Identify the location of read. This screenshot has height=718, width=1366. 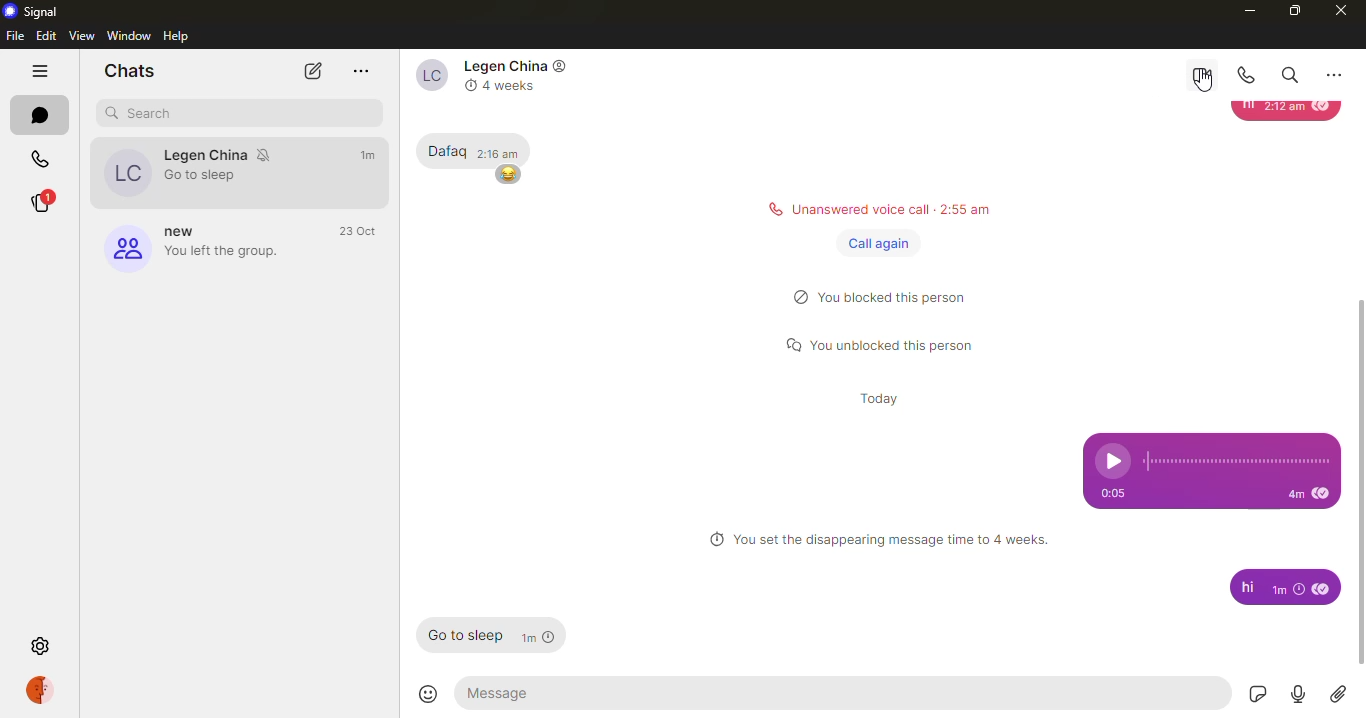
(1325, 495).